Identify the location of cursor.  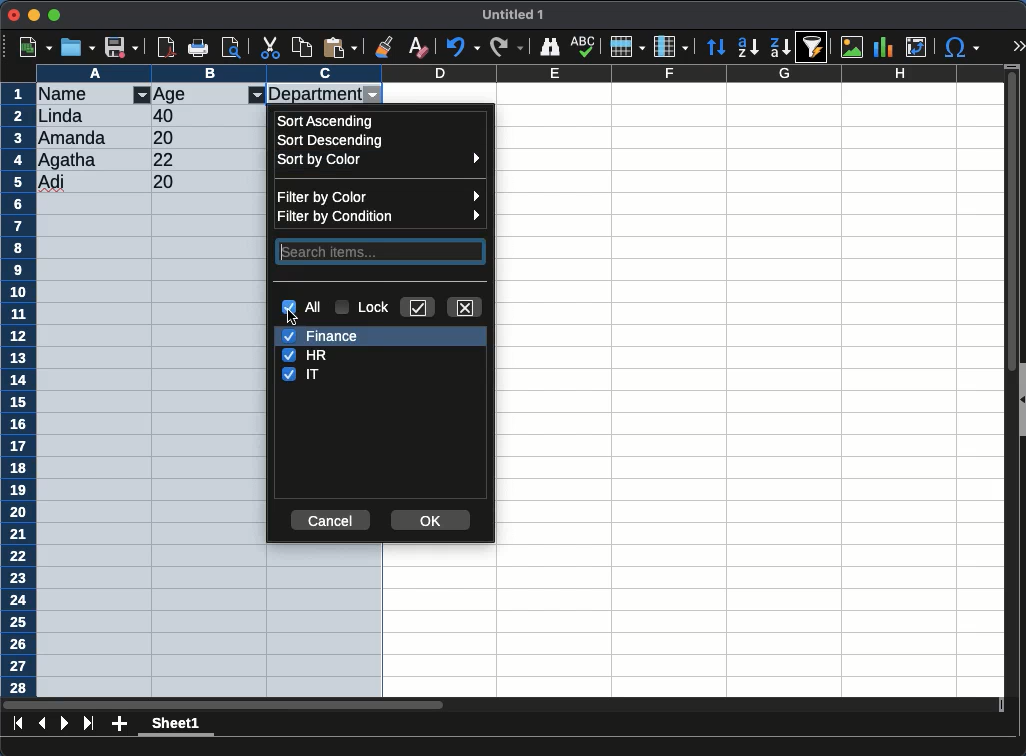
(293, 316).